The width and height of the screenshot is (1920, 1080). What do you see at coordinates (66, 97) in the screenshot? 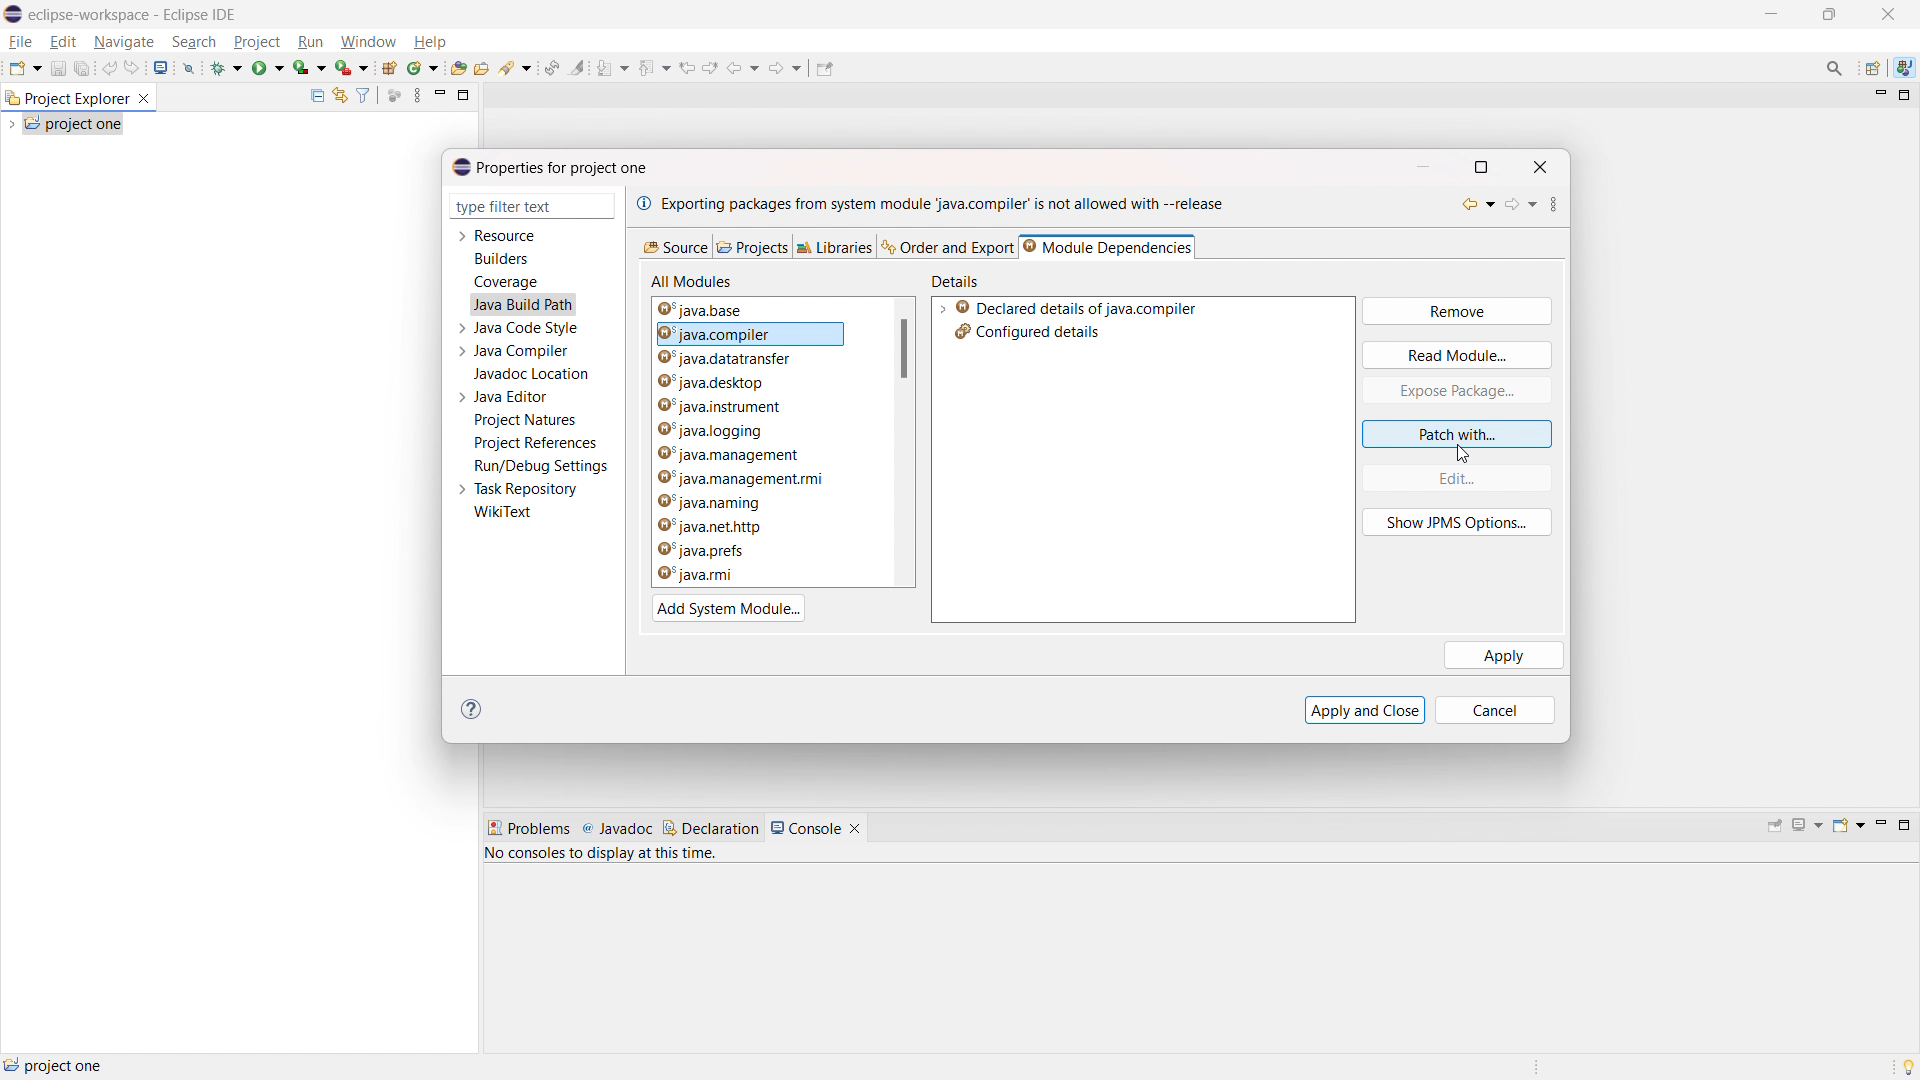
I see `project explorer` at bounding box center [66, 97].